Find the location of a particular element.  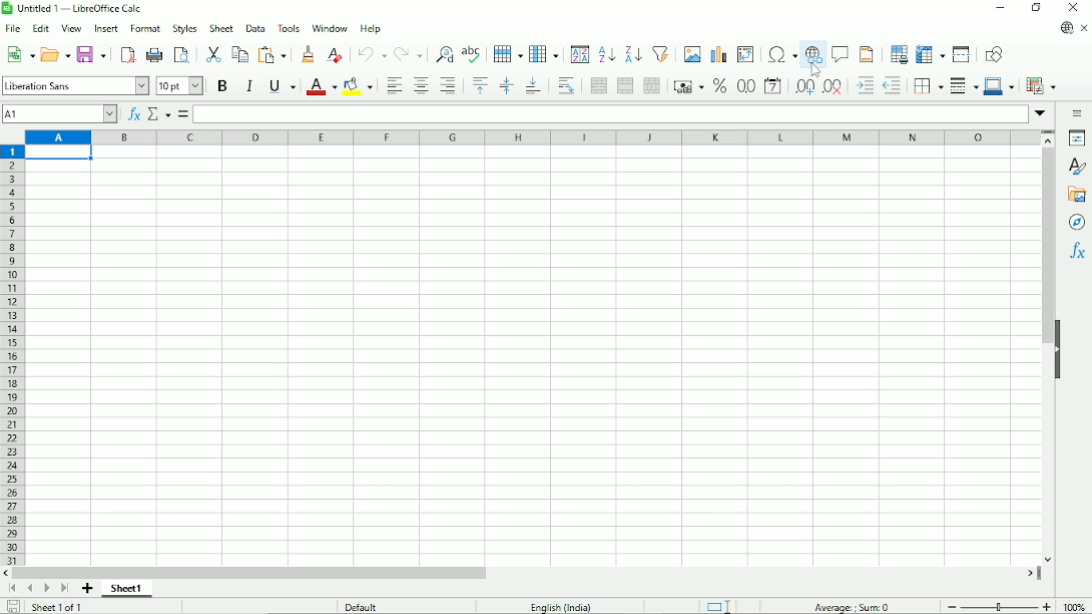

Redo is located at coordinates (408, 53).